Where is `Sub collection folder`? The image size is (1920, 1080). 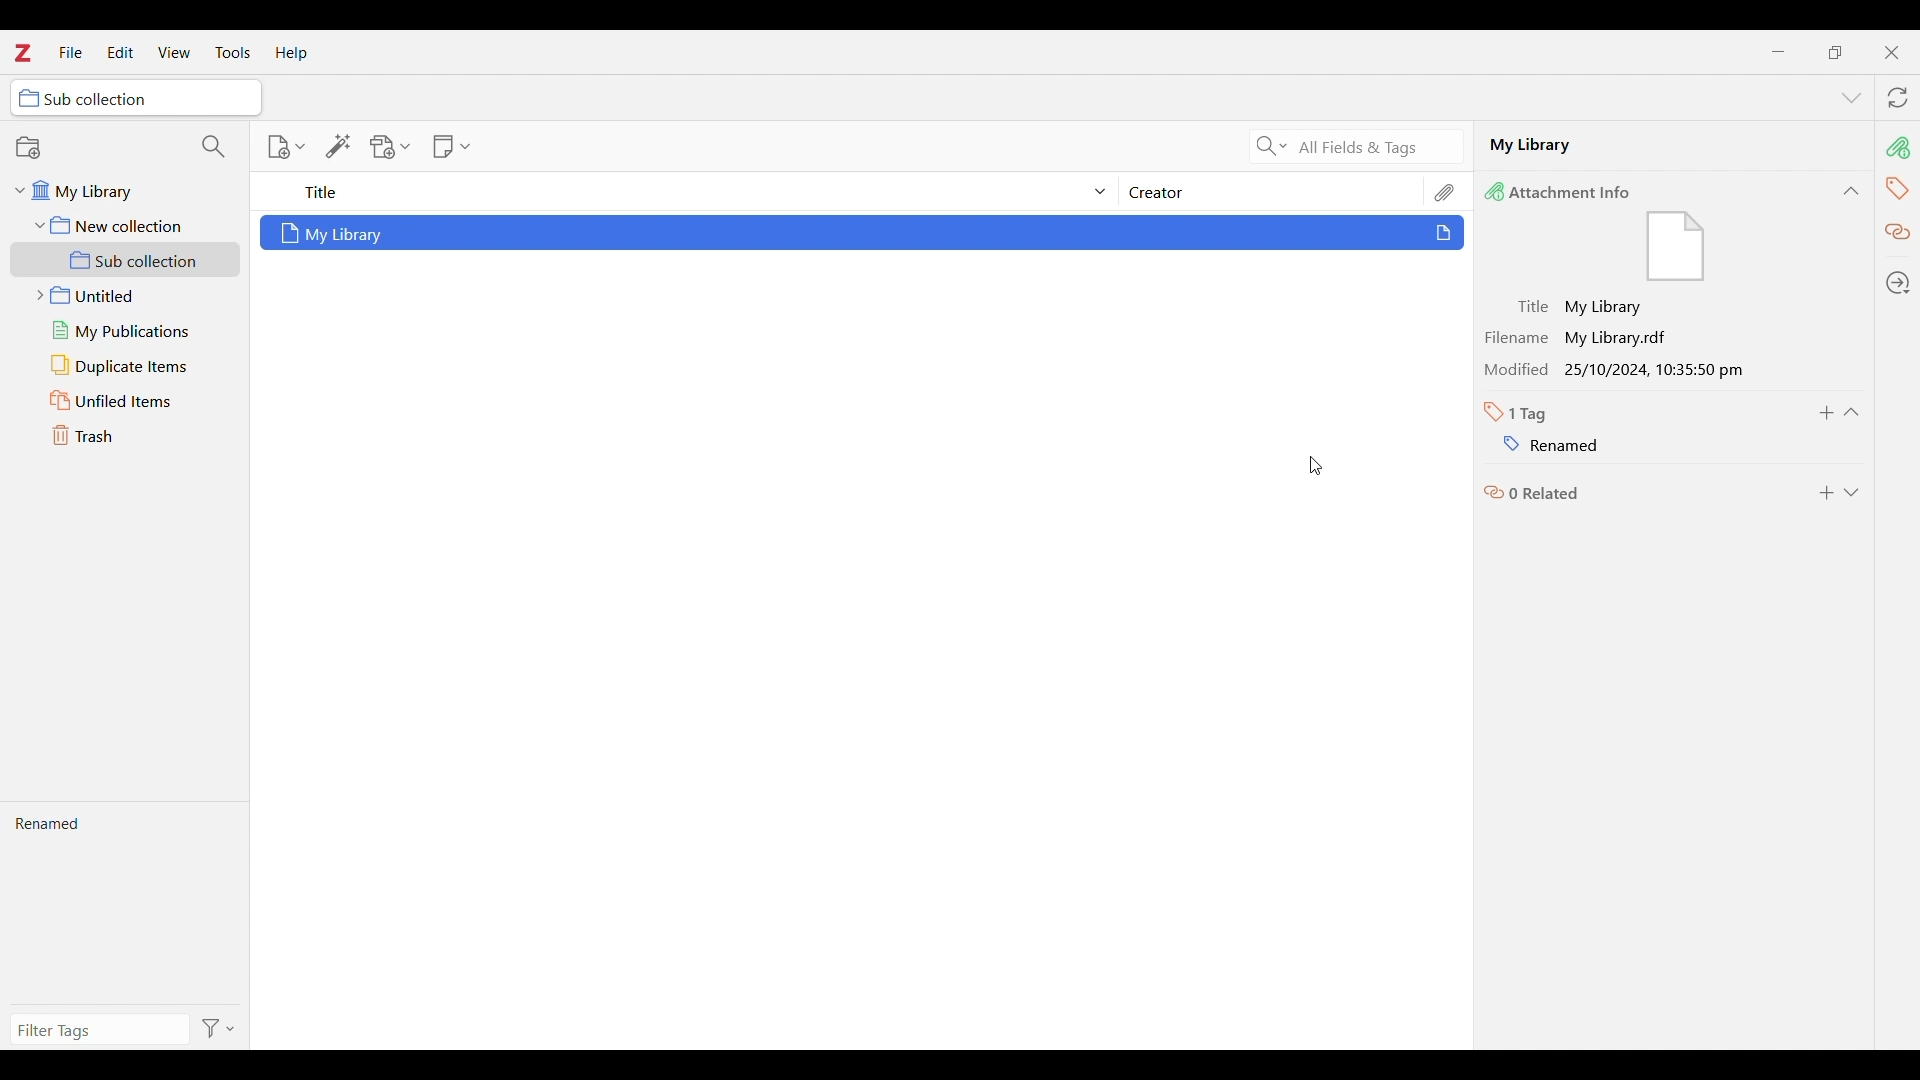 Sub collection folder is located at coordinates (126, 260).